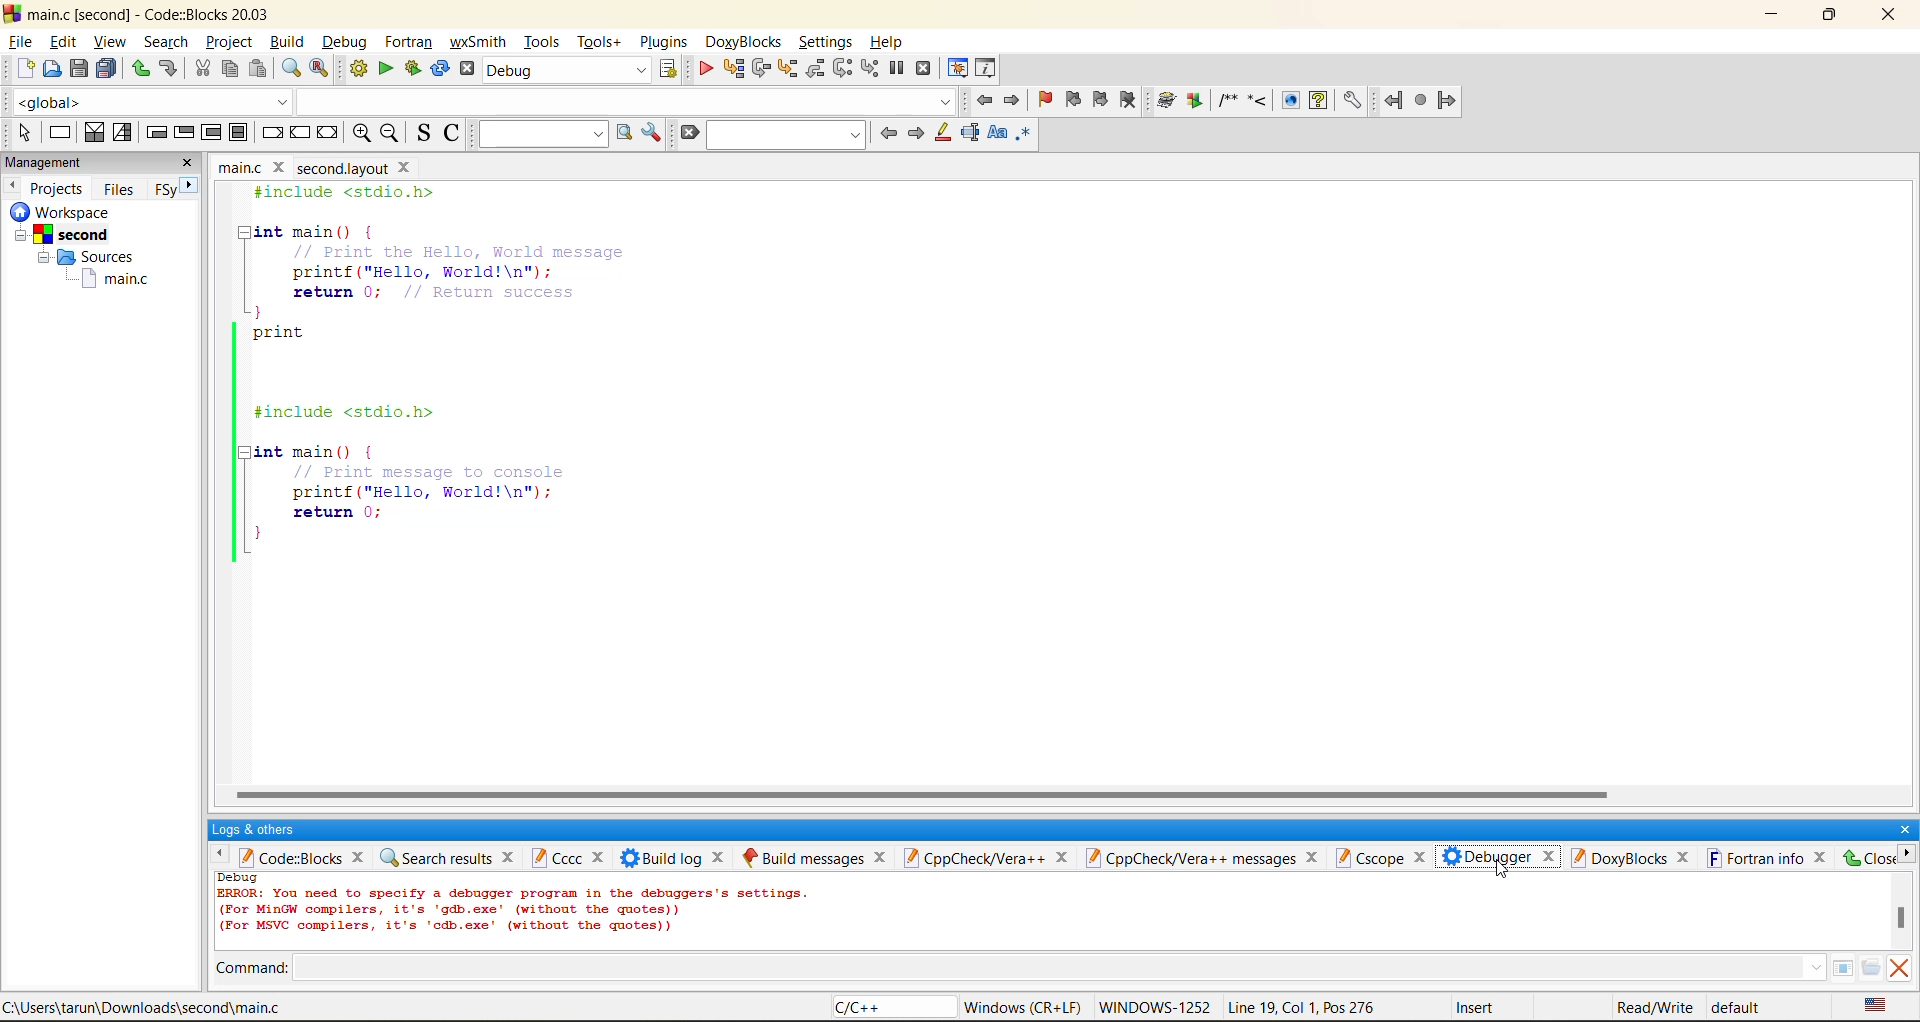 This screenshot has height=1022, width=1920. I want to click on vertical scroll bar, so click(1903, 916).